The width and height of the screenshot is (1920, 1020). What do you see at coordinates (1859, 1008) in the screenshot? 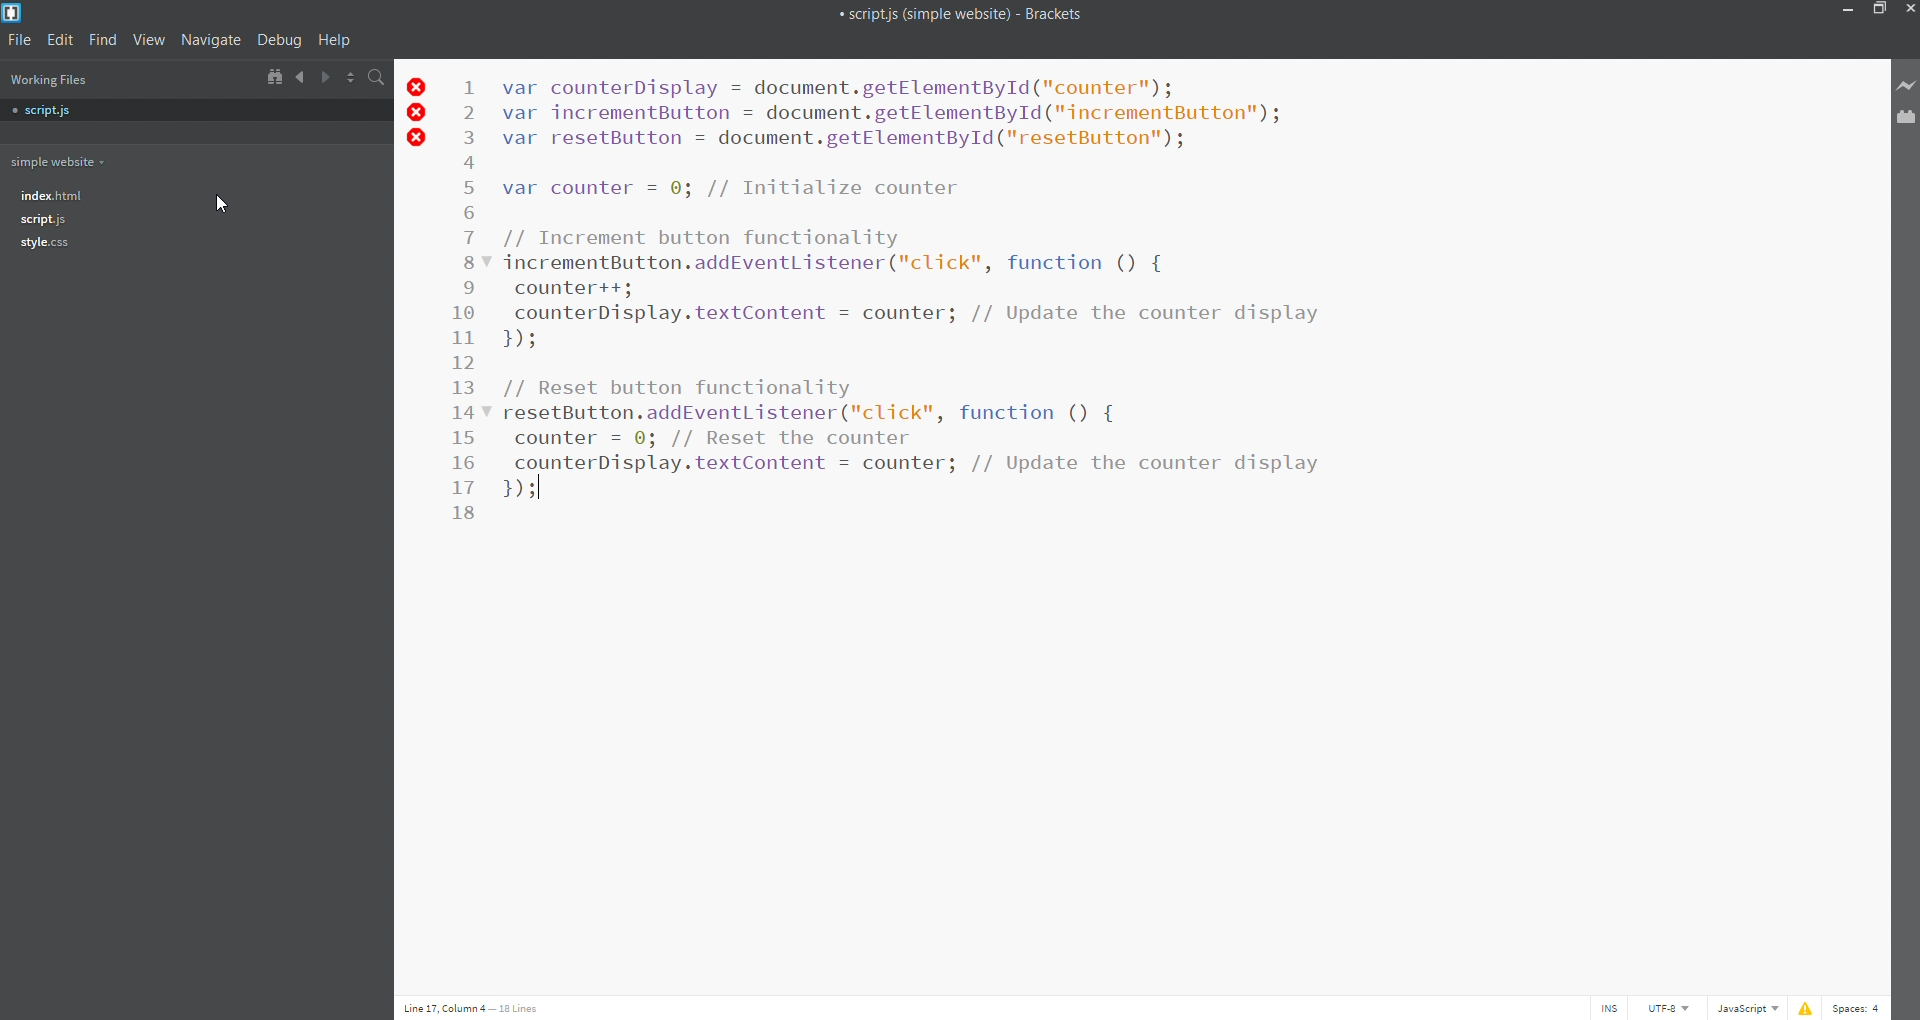
I see `space count` at bounding box center [1859, 1008].